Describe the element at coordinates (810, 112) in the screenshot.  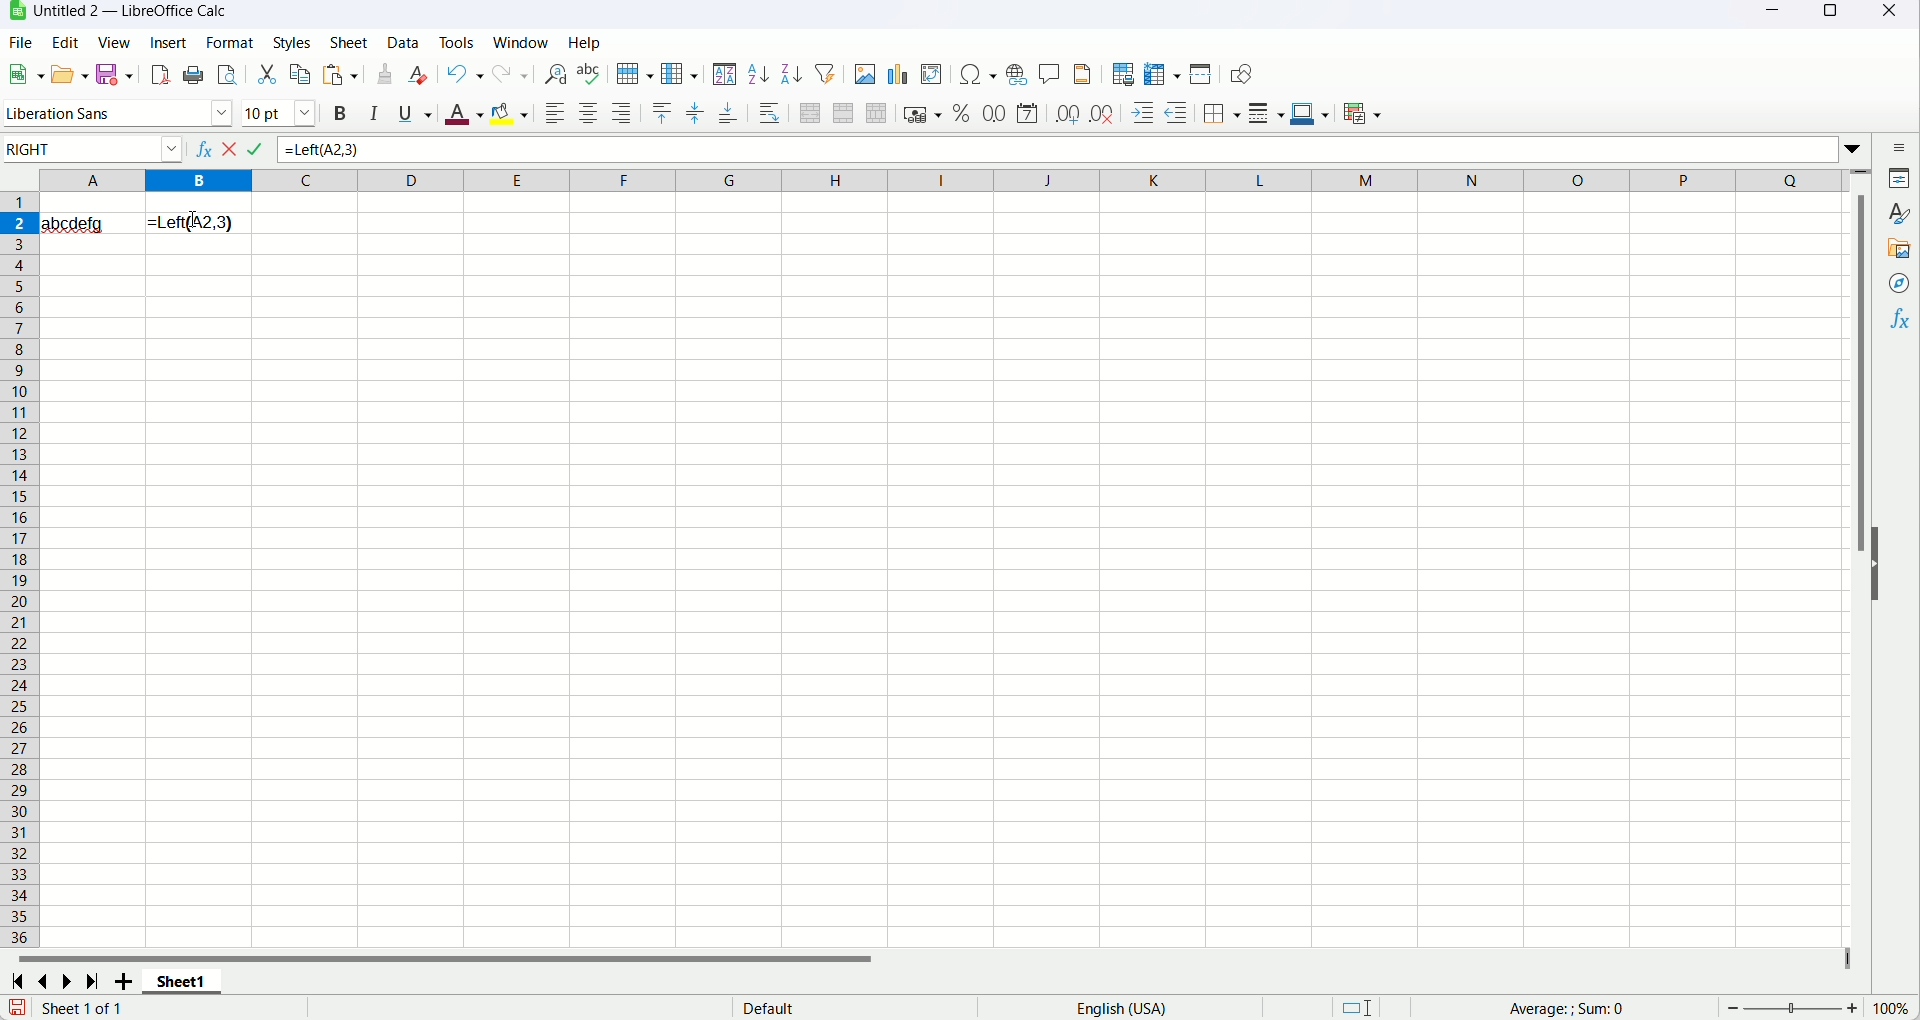
I see `merge and center` at that location.